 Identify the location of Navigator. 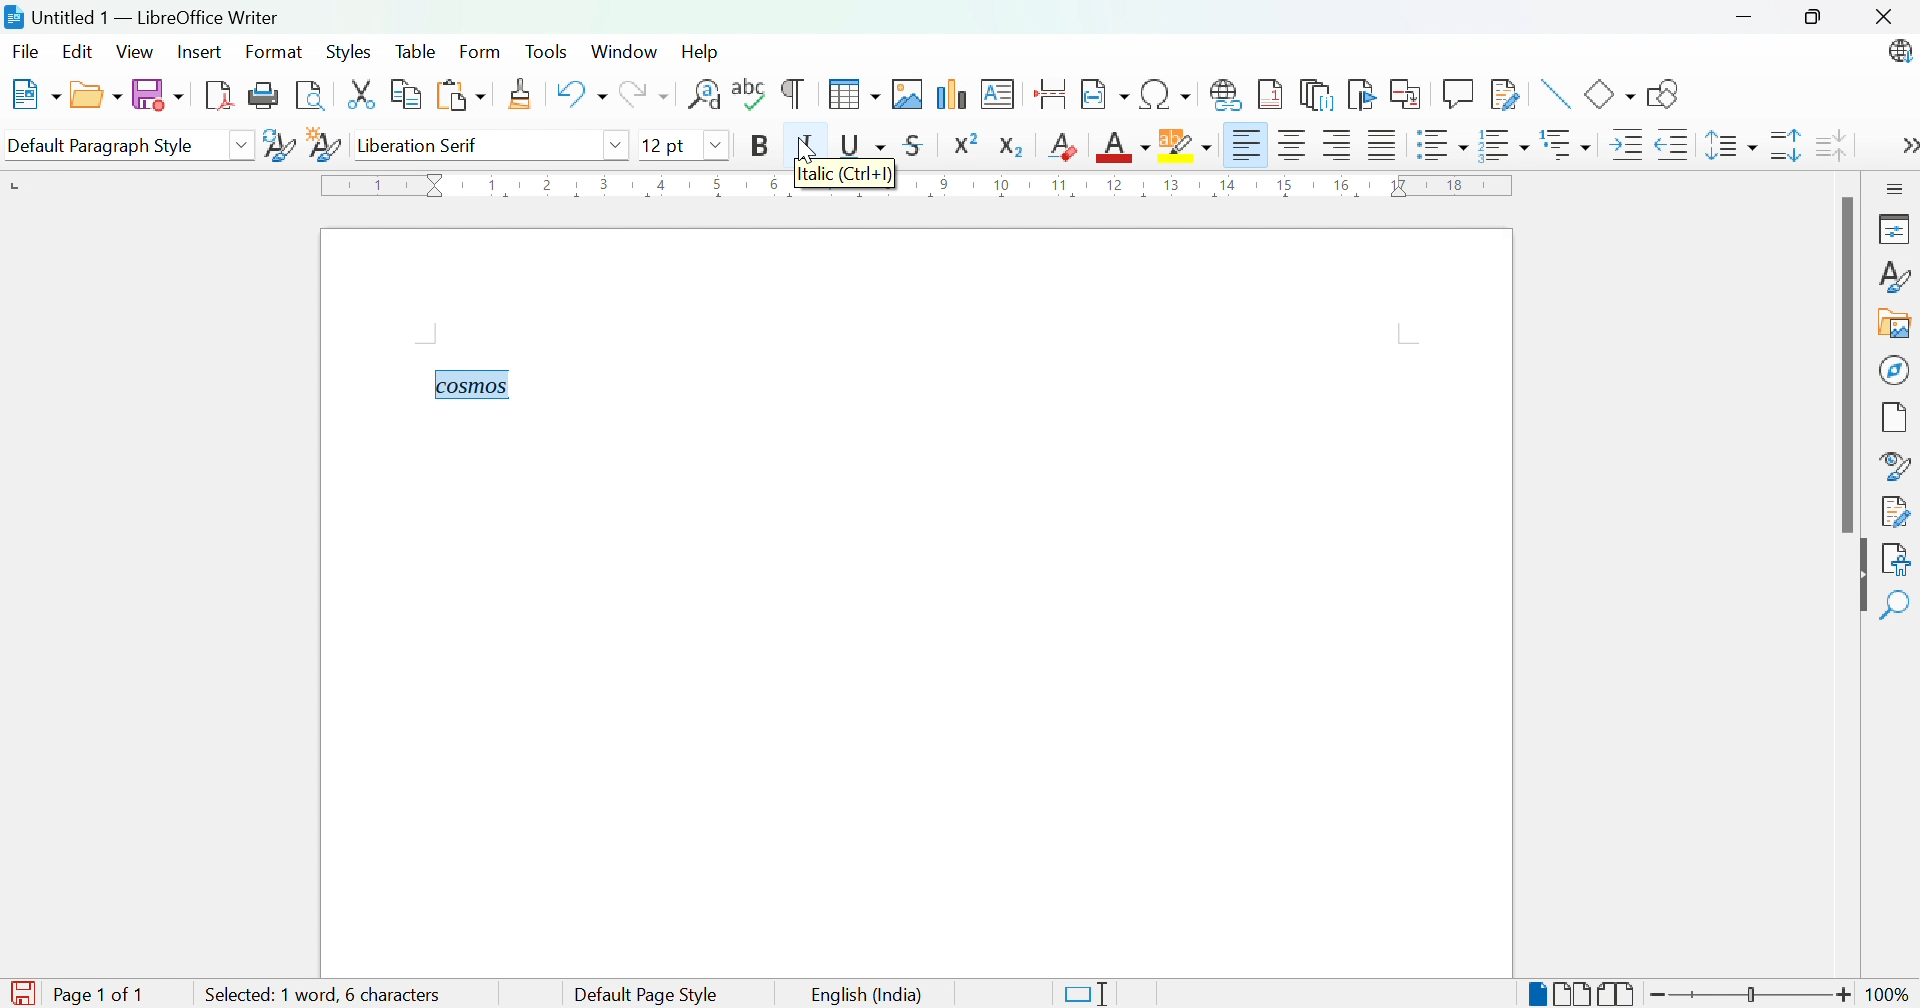
(1895, 367).